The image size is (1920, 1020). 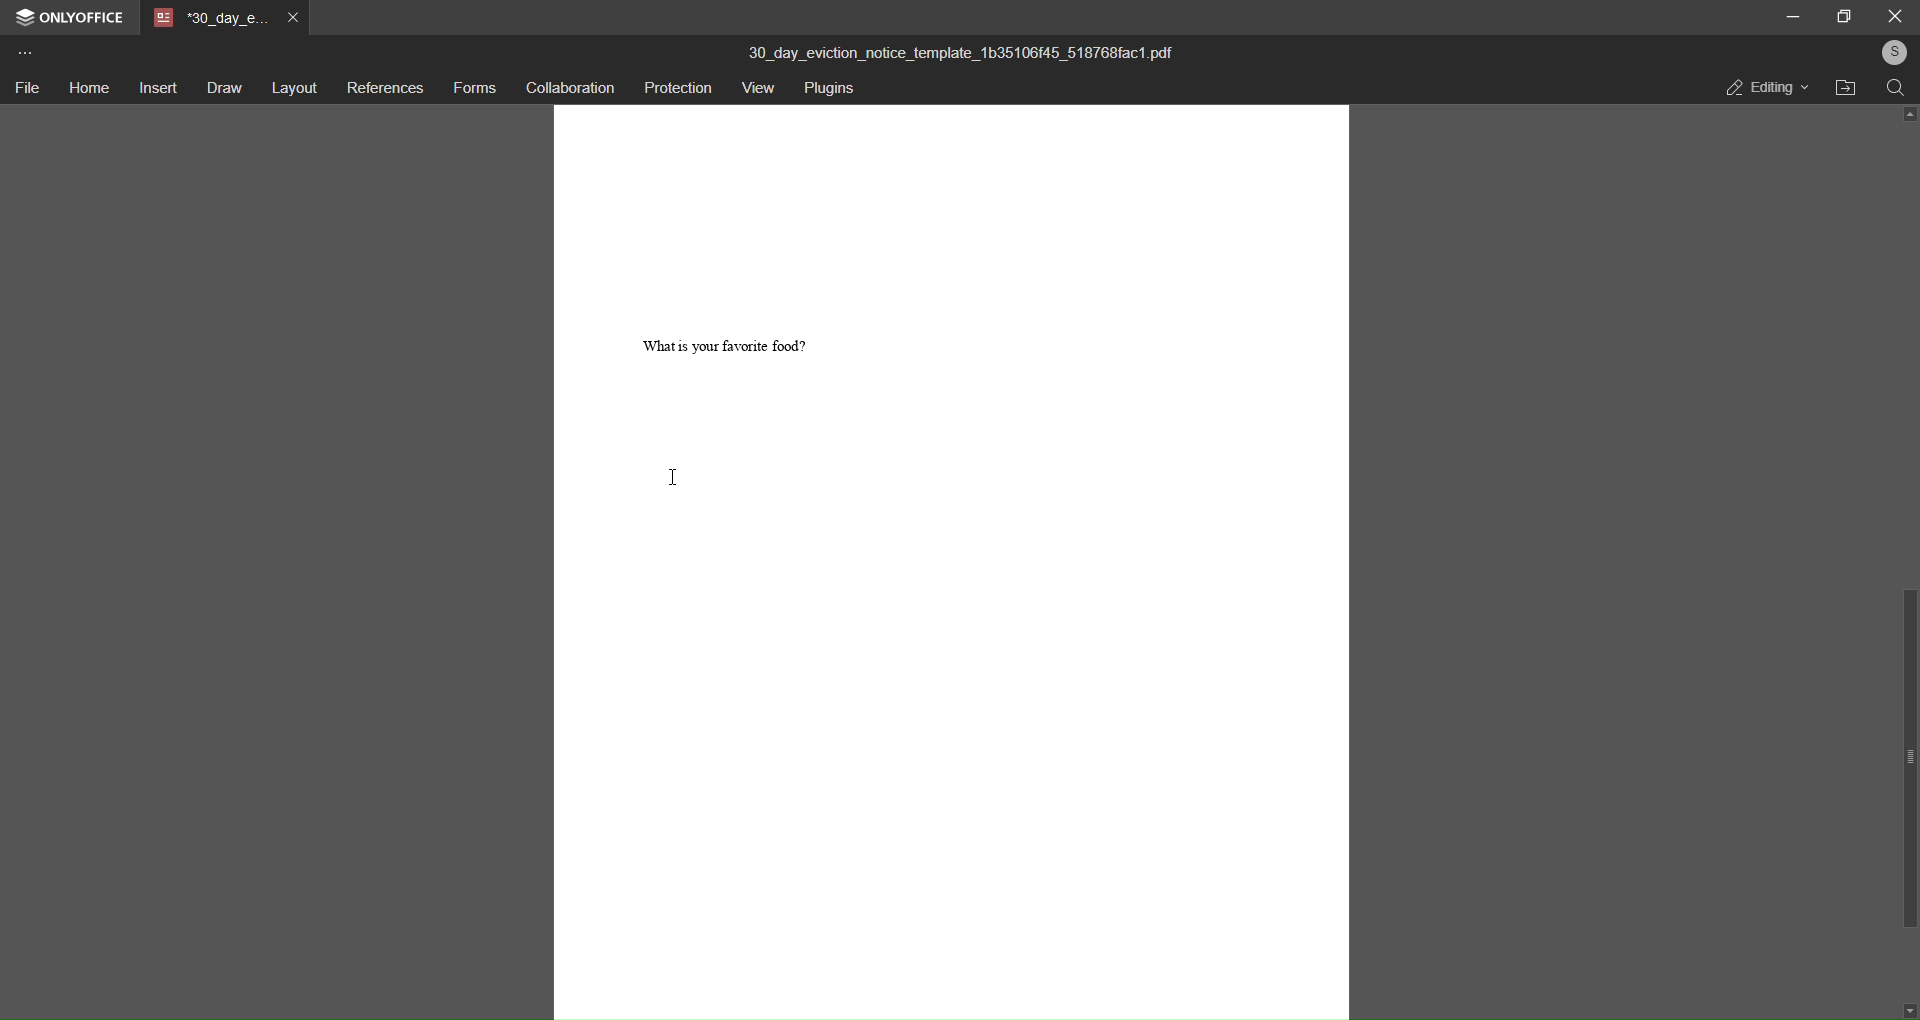 I want to click on scroll bar, so click(x=1908, y=758).